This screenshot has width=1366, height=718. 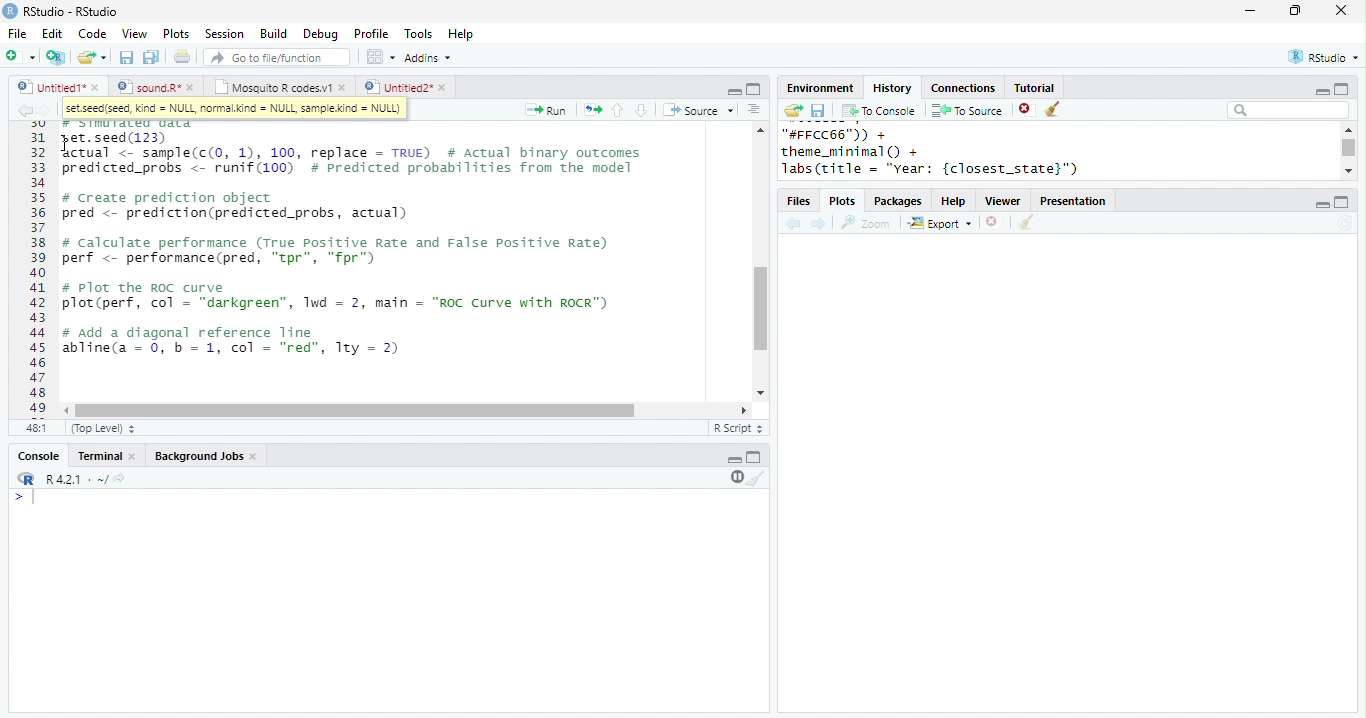 I want to click on Tutorial, so click(x=1033, y=87).